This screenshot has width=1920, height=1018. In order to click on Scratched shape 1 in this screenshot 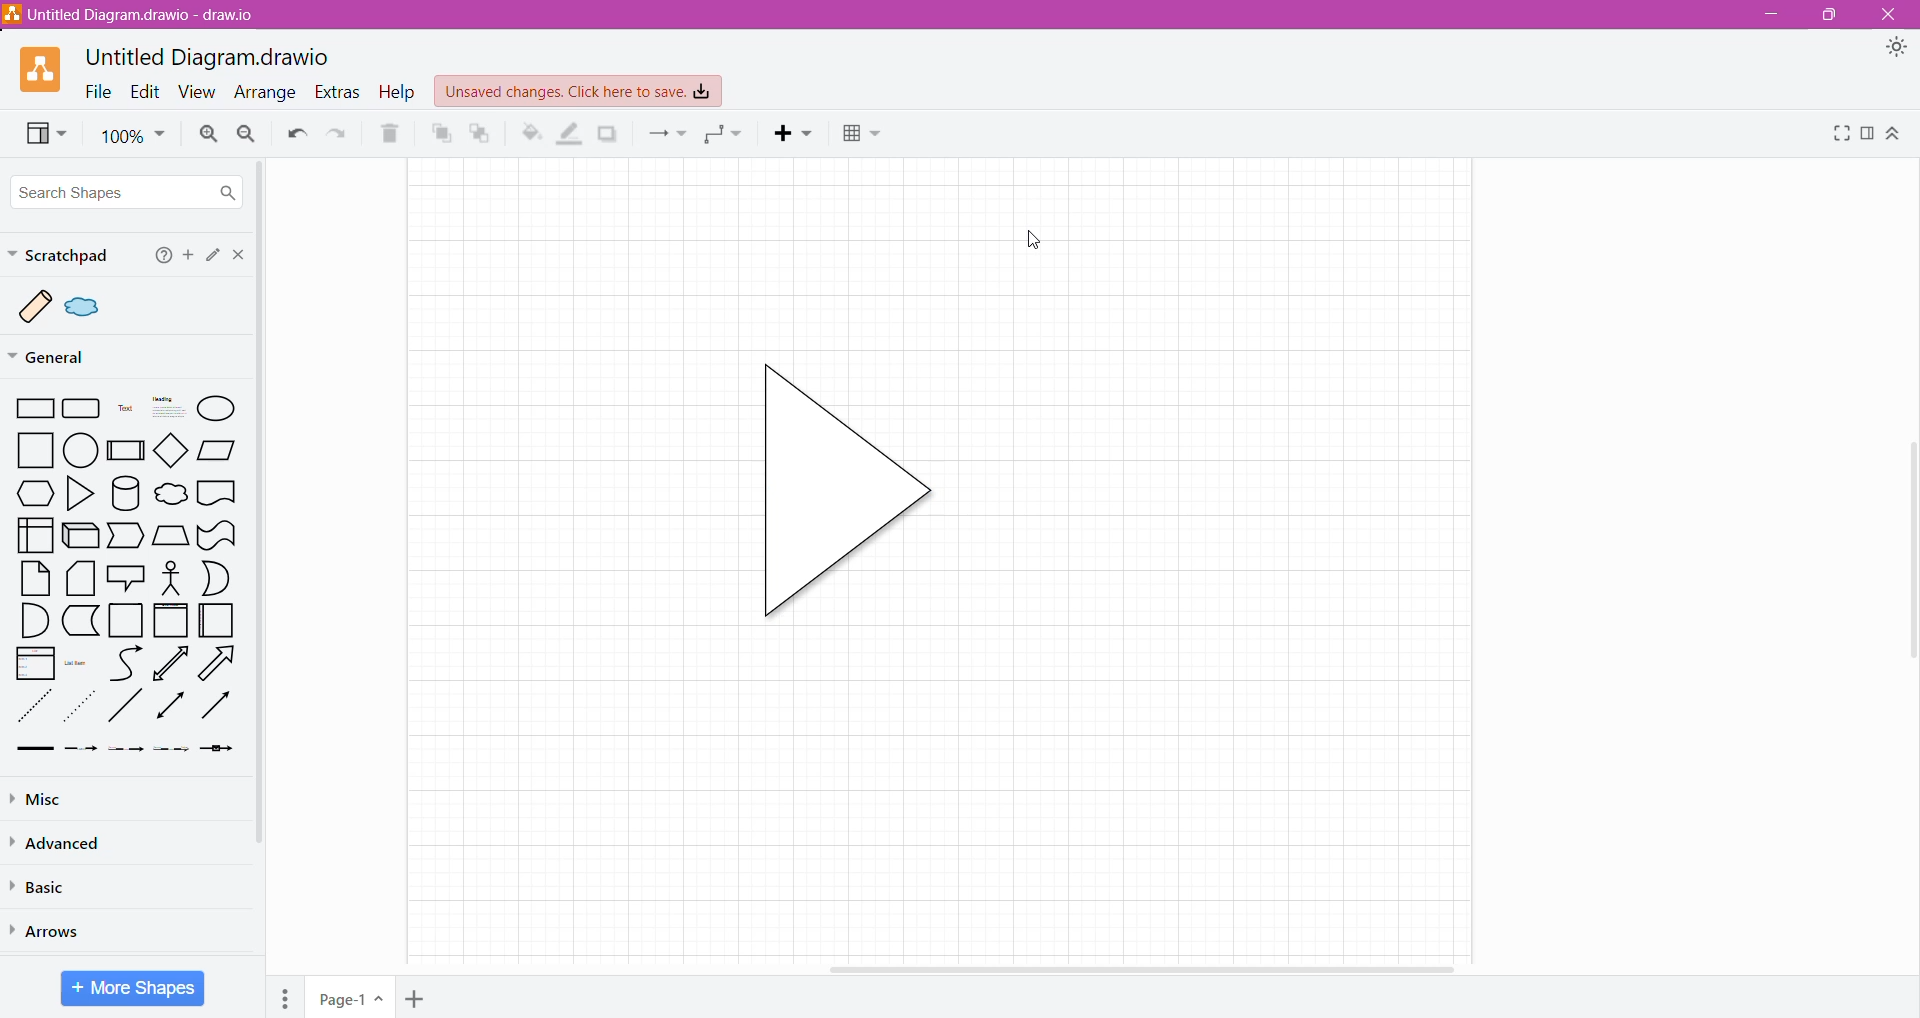, I will do `click(37, 307)`.